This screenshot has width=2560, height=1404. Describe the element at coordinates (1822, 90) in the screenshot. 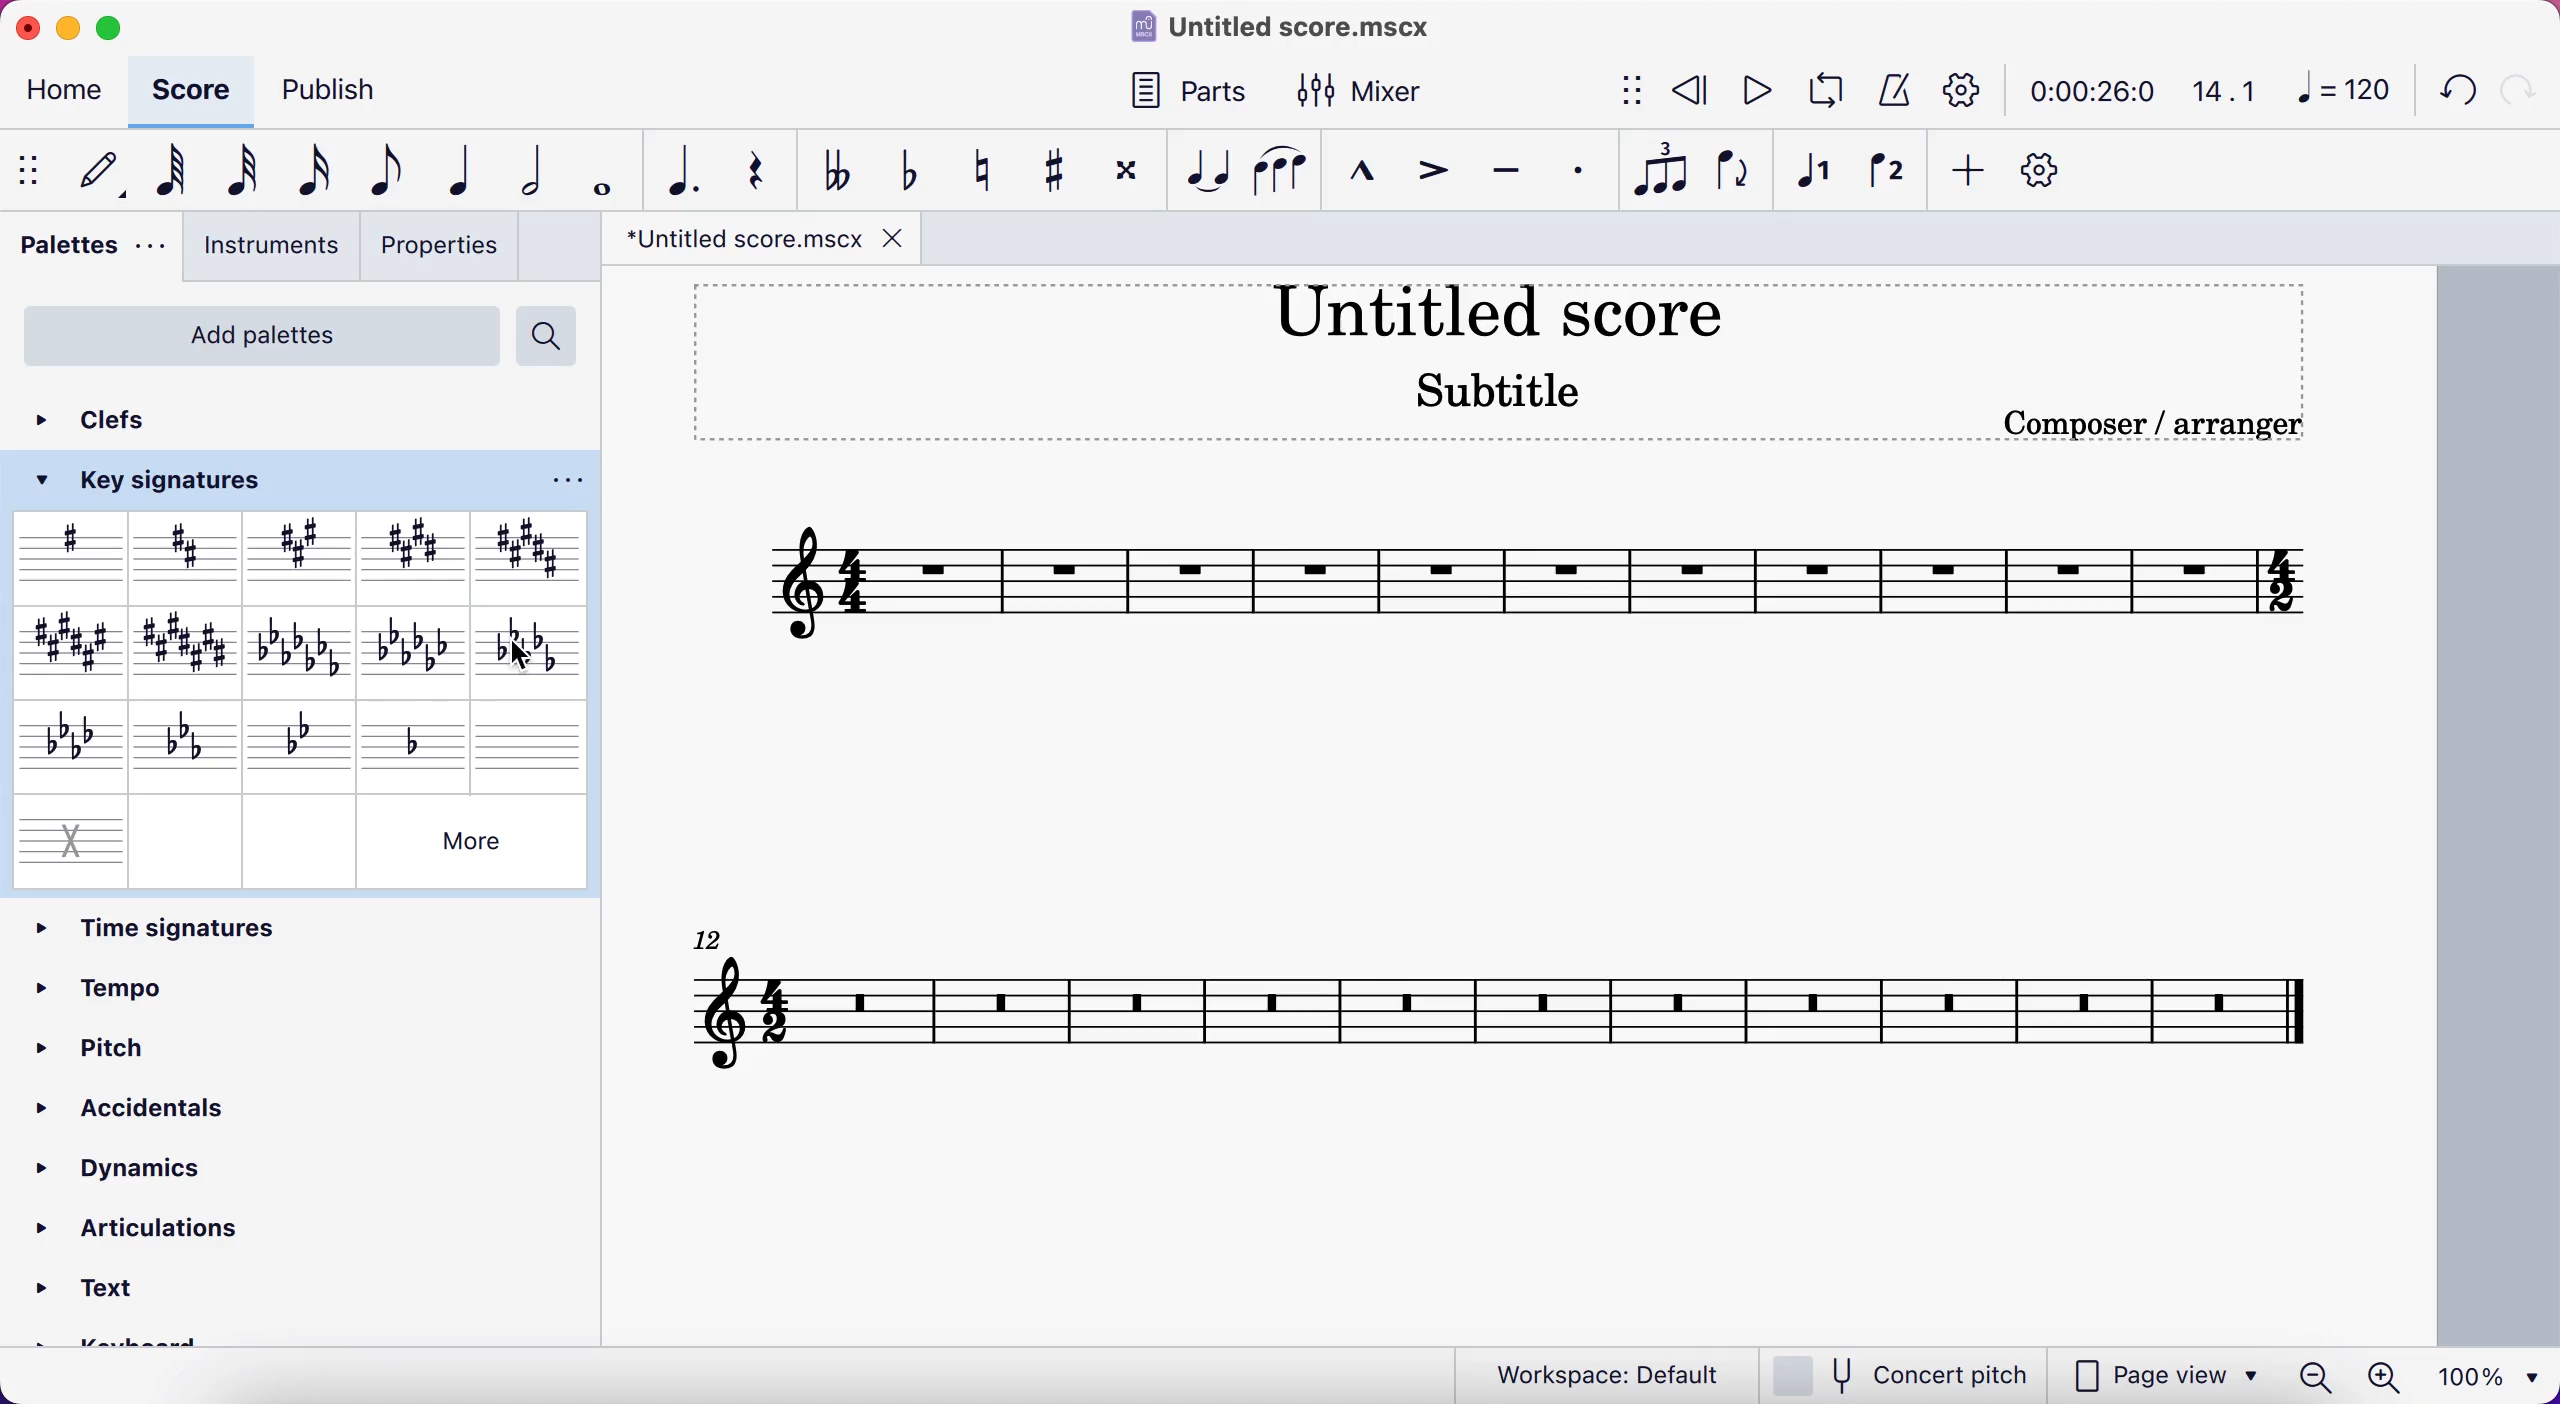

I see `loop playback` at that location.